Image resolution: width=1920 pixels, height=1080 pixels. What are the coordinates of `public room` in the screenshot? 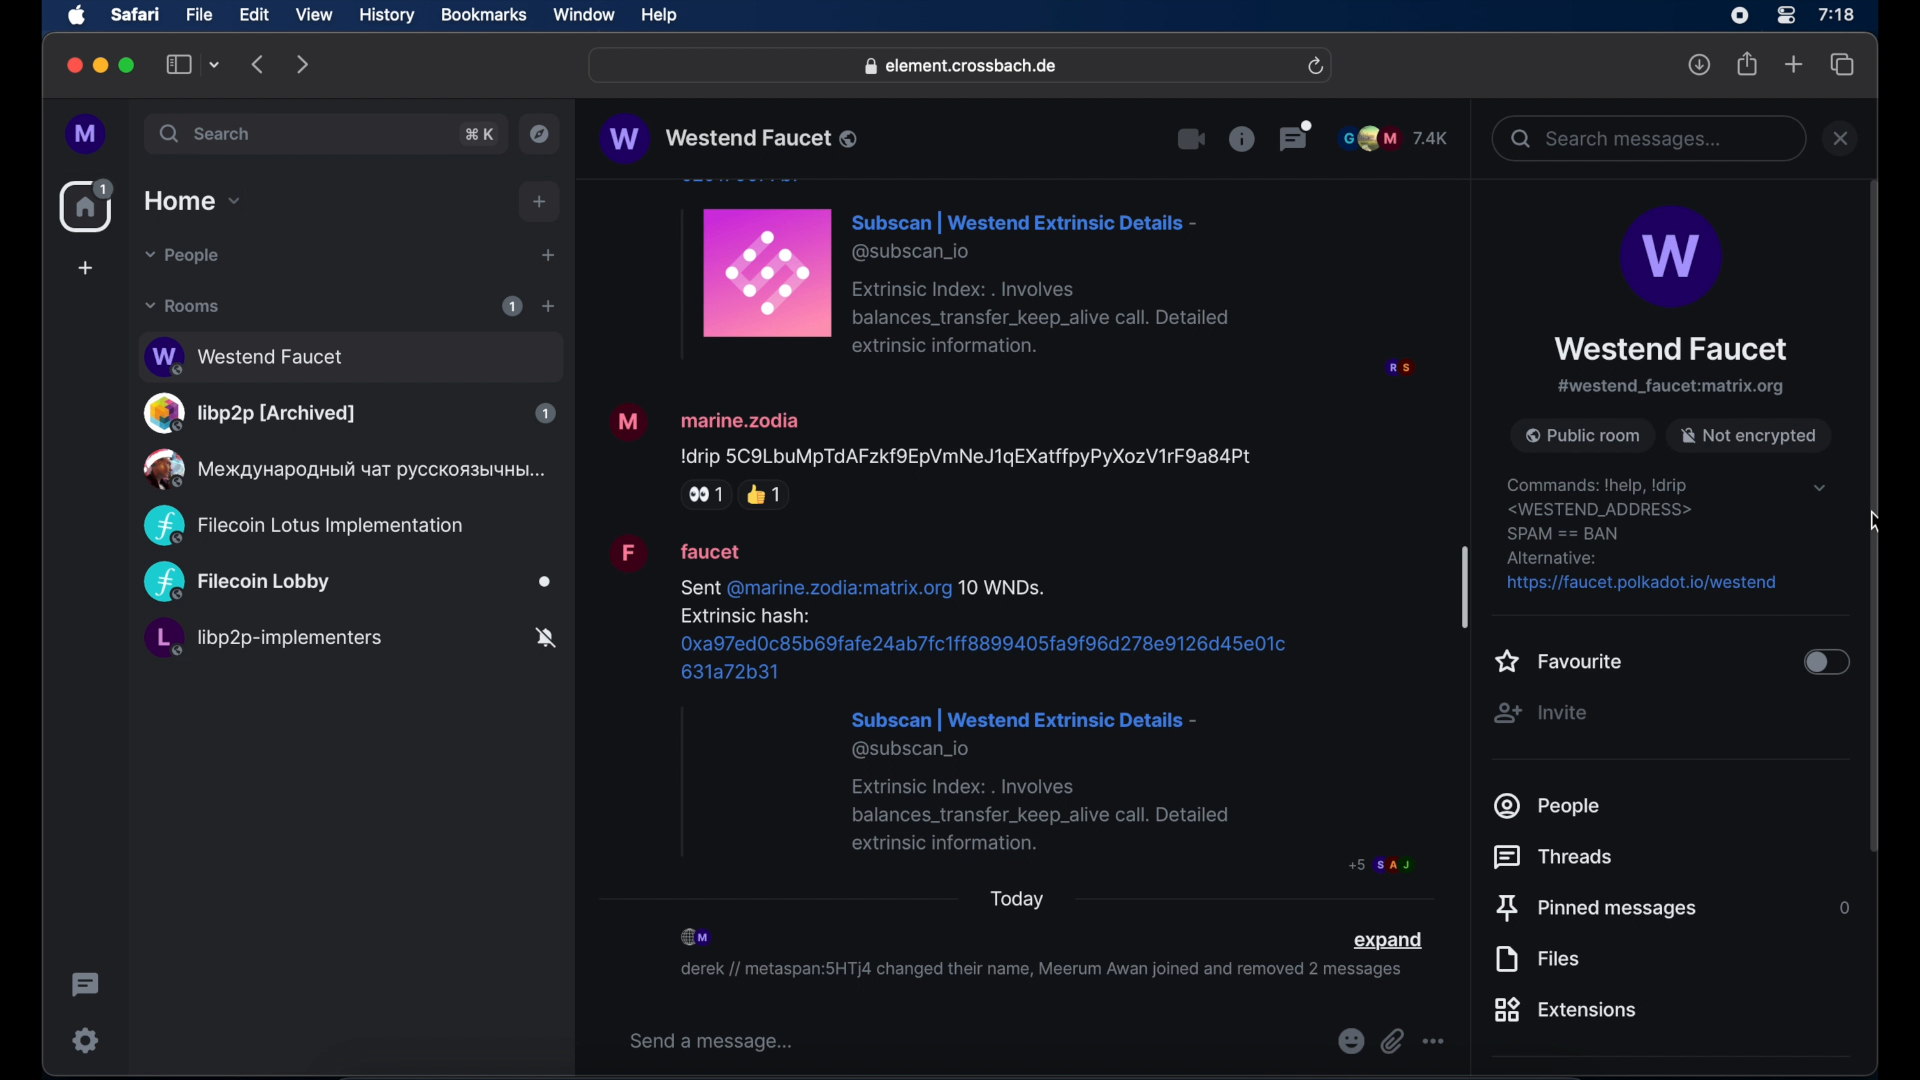 It's located at (349, 413).